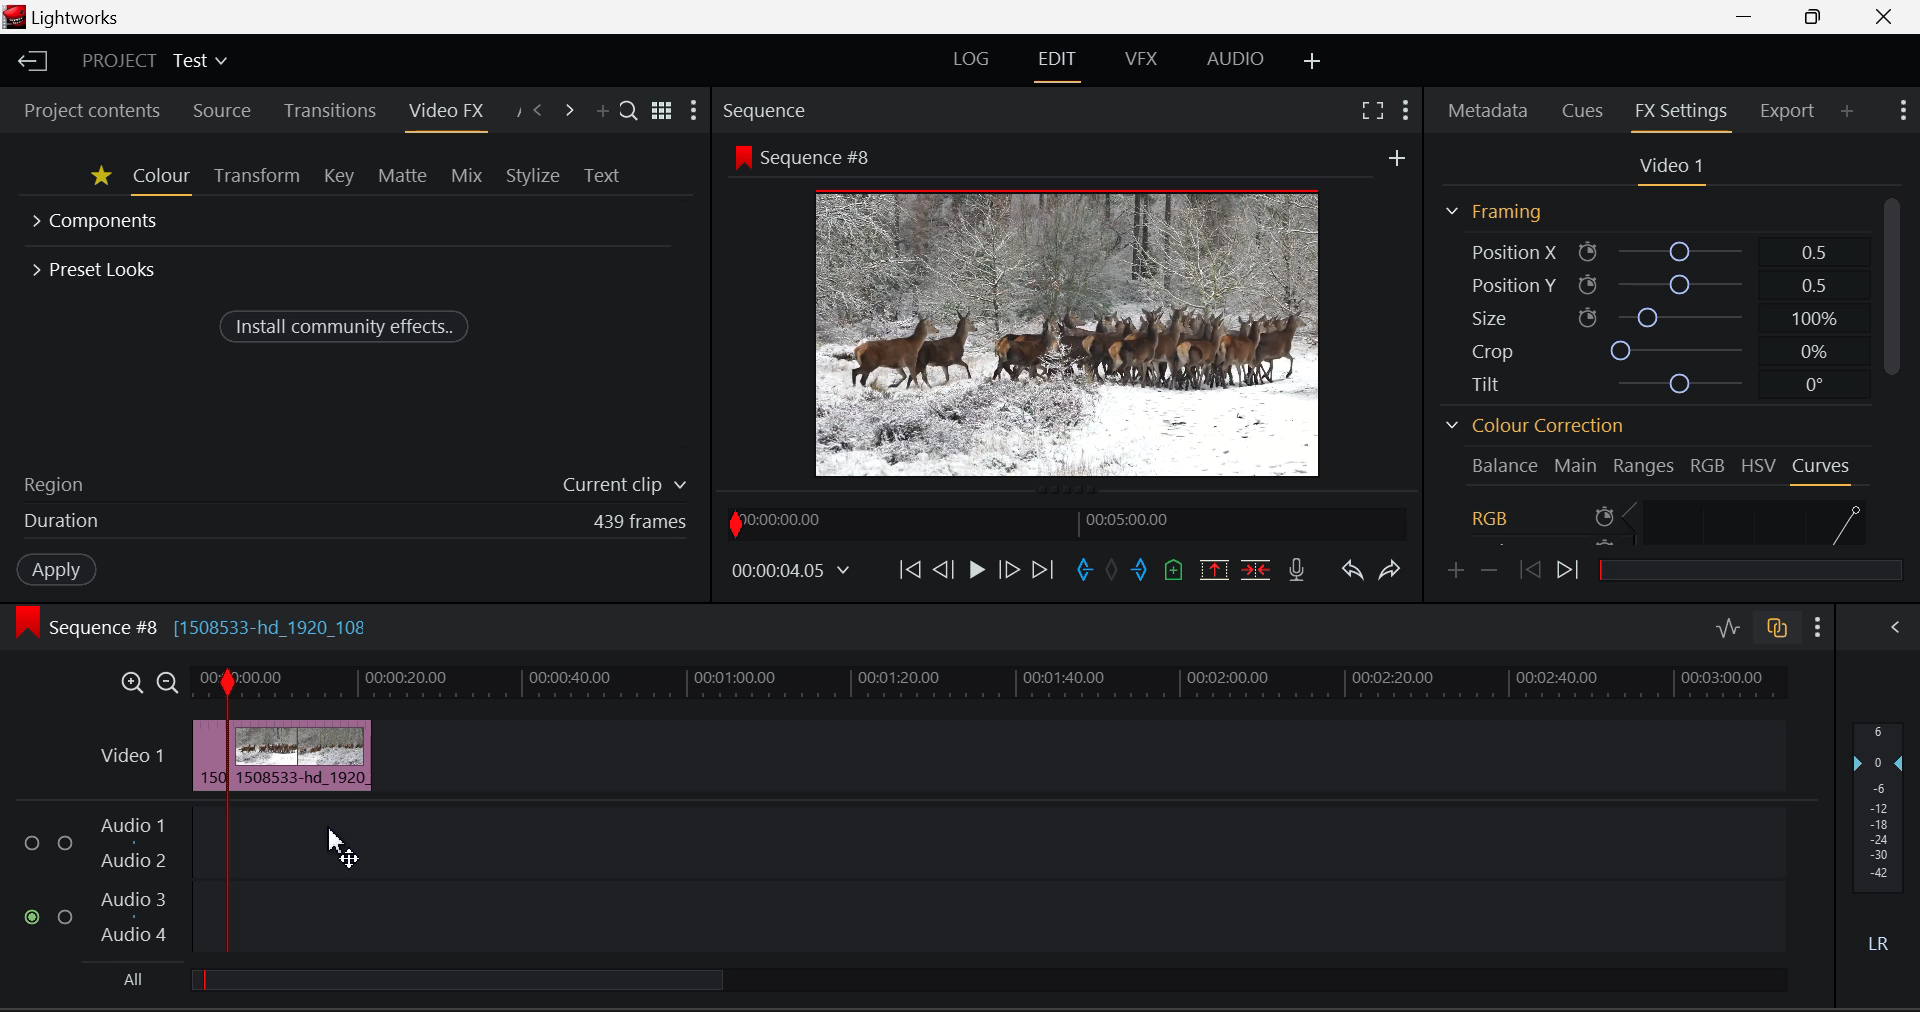 This screenshot has width=1920, height=1012. What do you see at coordinates (766, 110) in the screenshot?
I see `Sequence Preview Section` at bounding box center [766, 110].